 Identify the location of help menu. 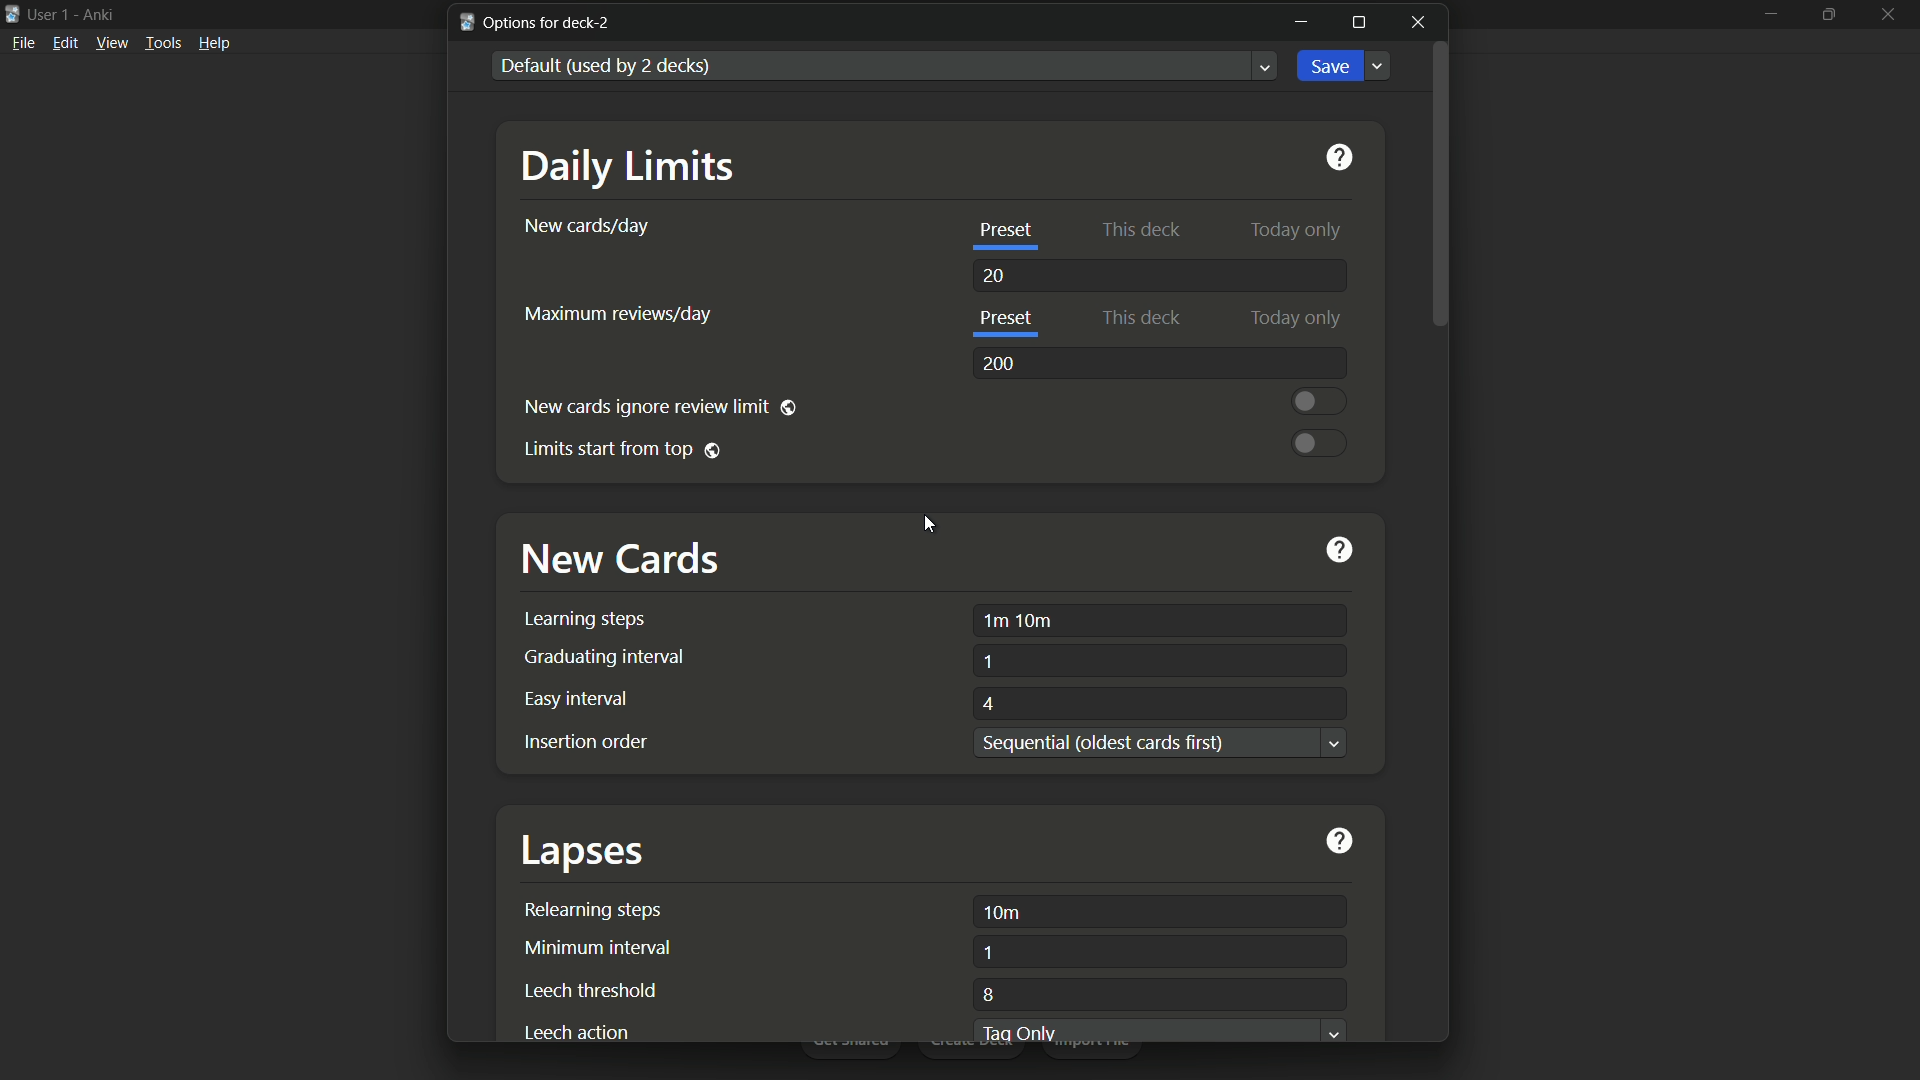
(216, 43).